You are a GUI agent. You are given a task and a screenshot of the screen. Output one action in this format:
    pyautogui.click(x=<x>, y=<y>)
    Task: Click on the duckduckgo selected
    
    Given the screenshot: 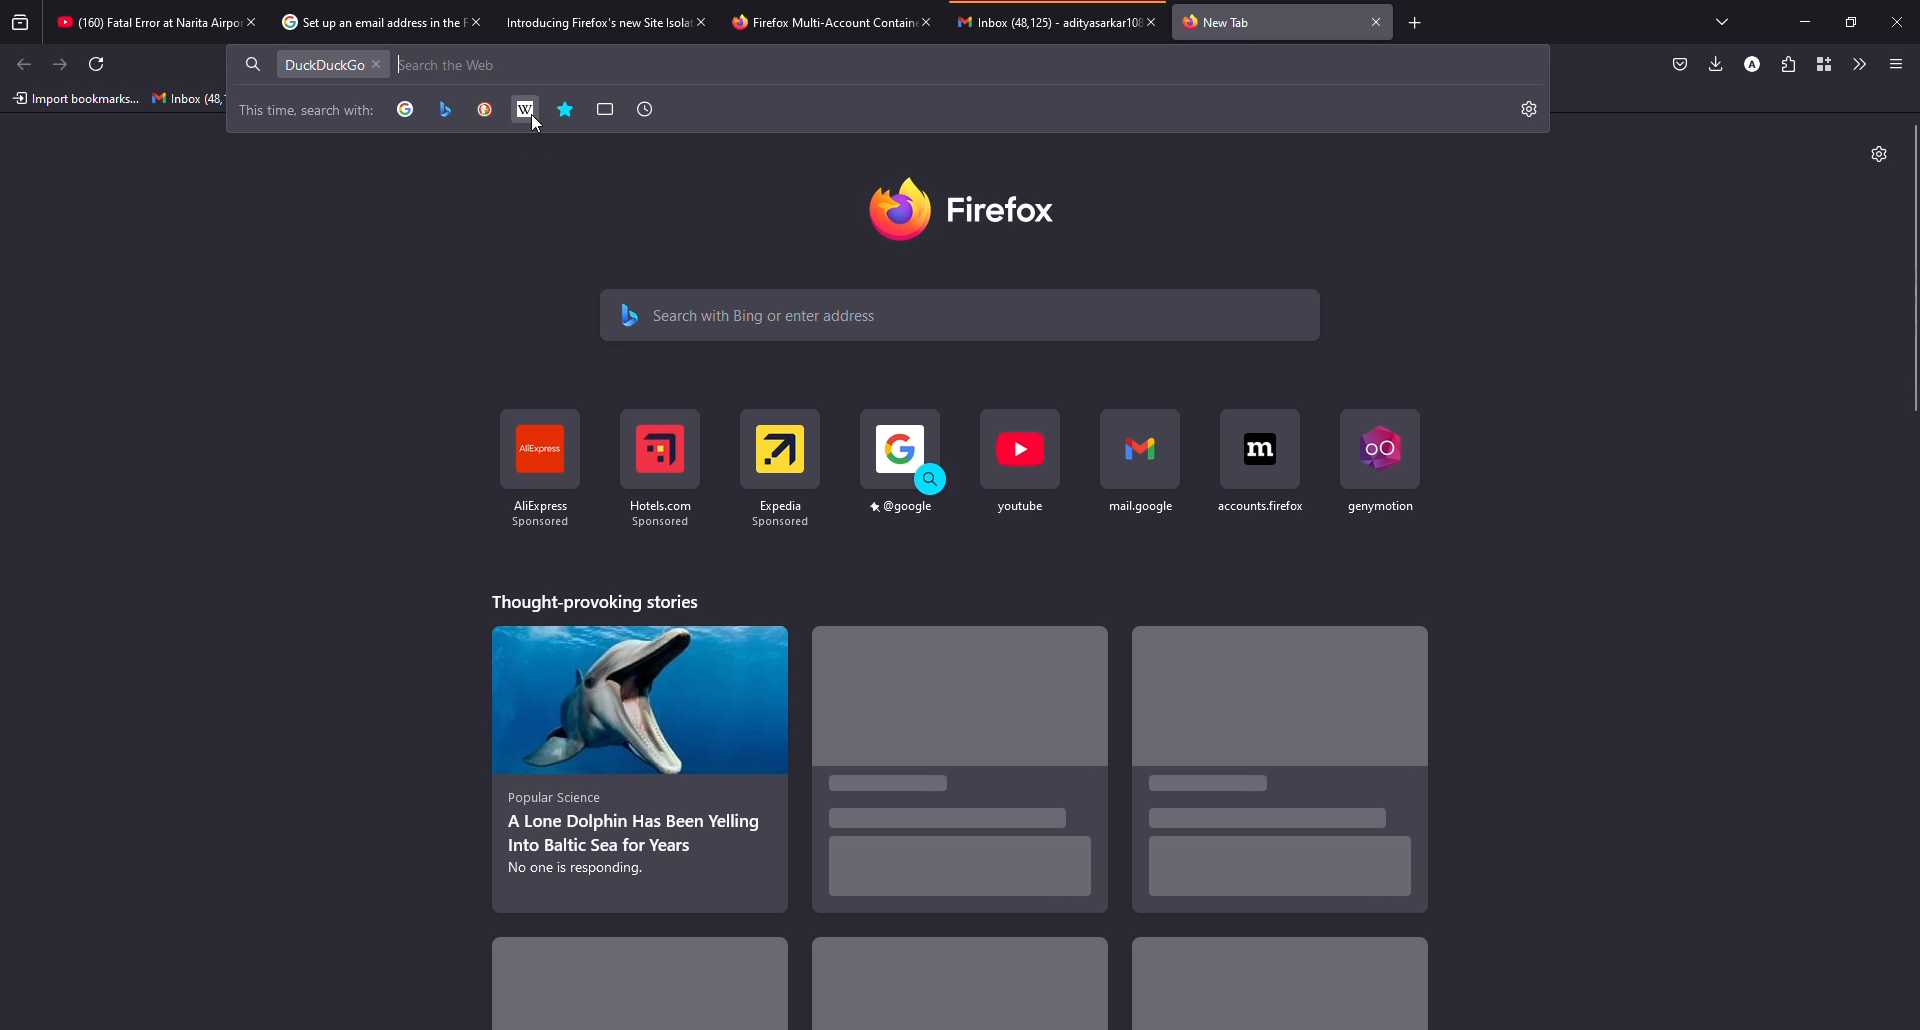 What is the action you would take?
    pyautogui.click(x=320, y=66)
    